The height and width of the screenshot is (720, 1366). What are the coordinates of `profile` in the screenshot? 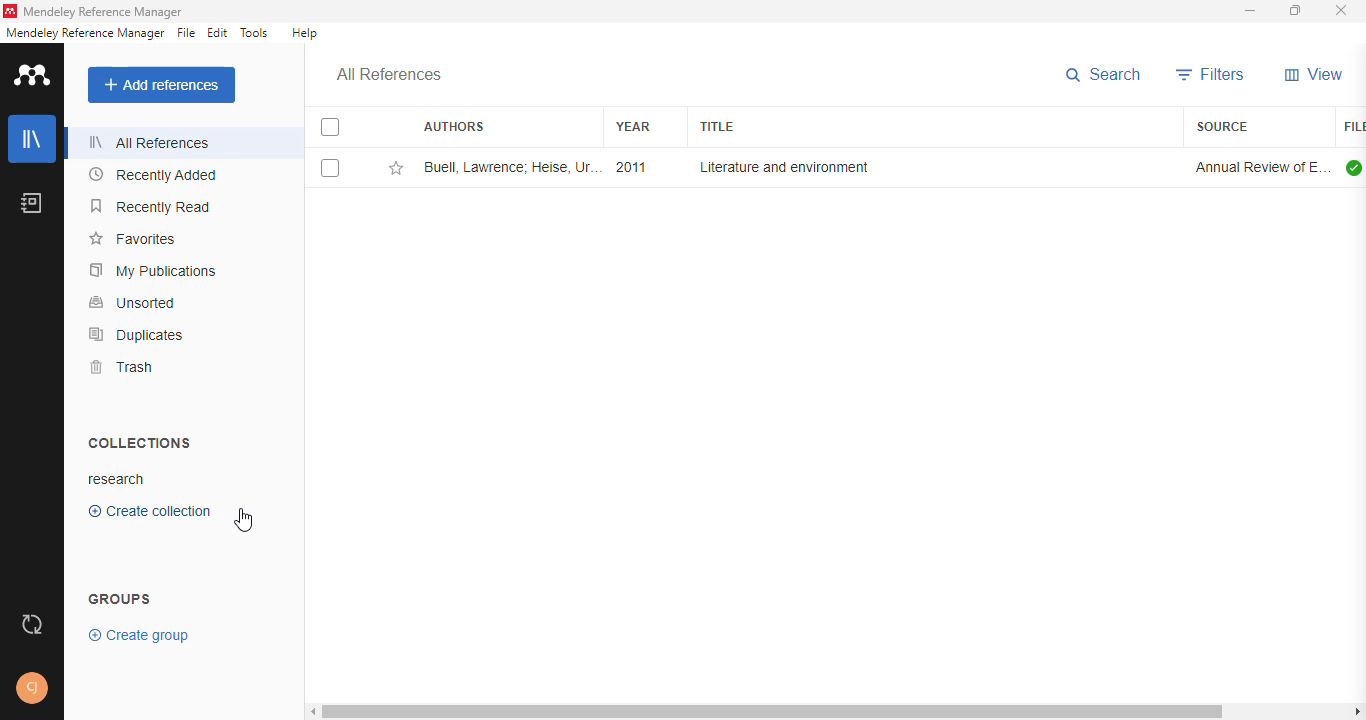 It's located at (32, 688).